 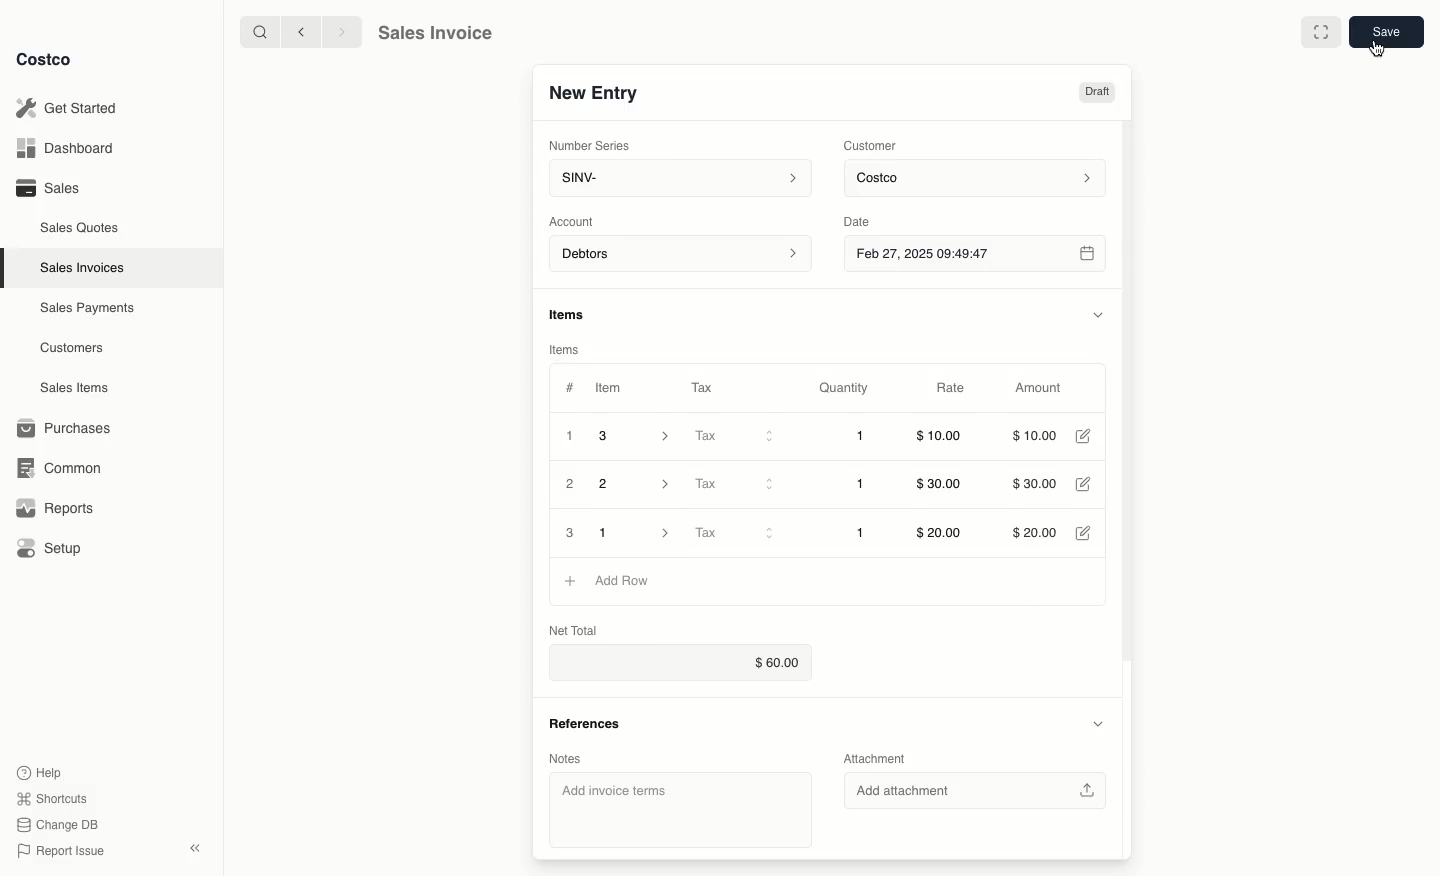 What do you see at coordinates (52, 508) in the screenshot?
I see `Reports` at bounding box center [52, 508].